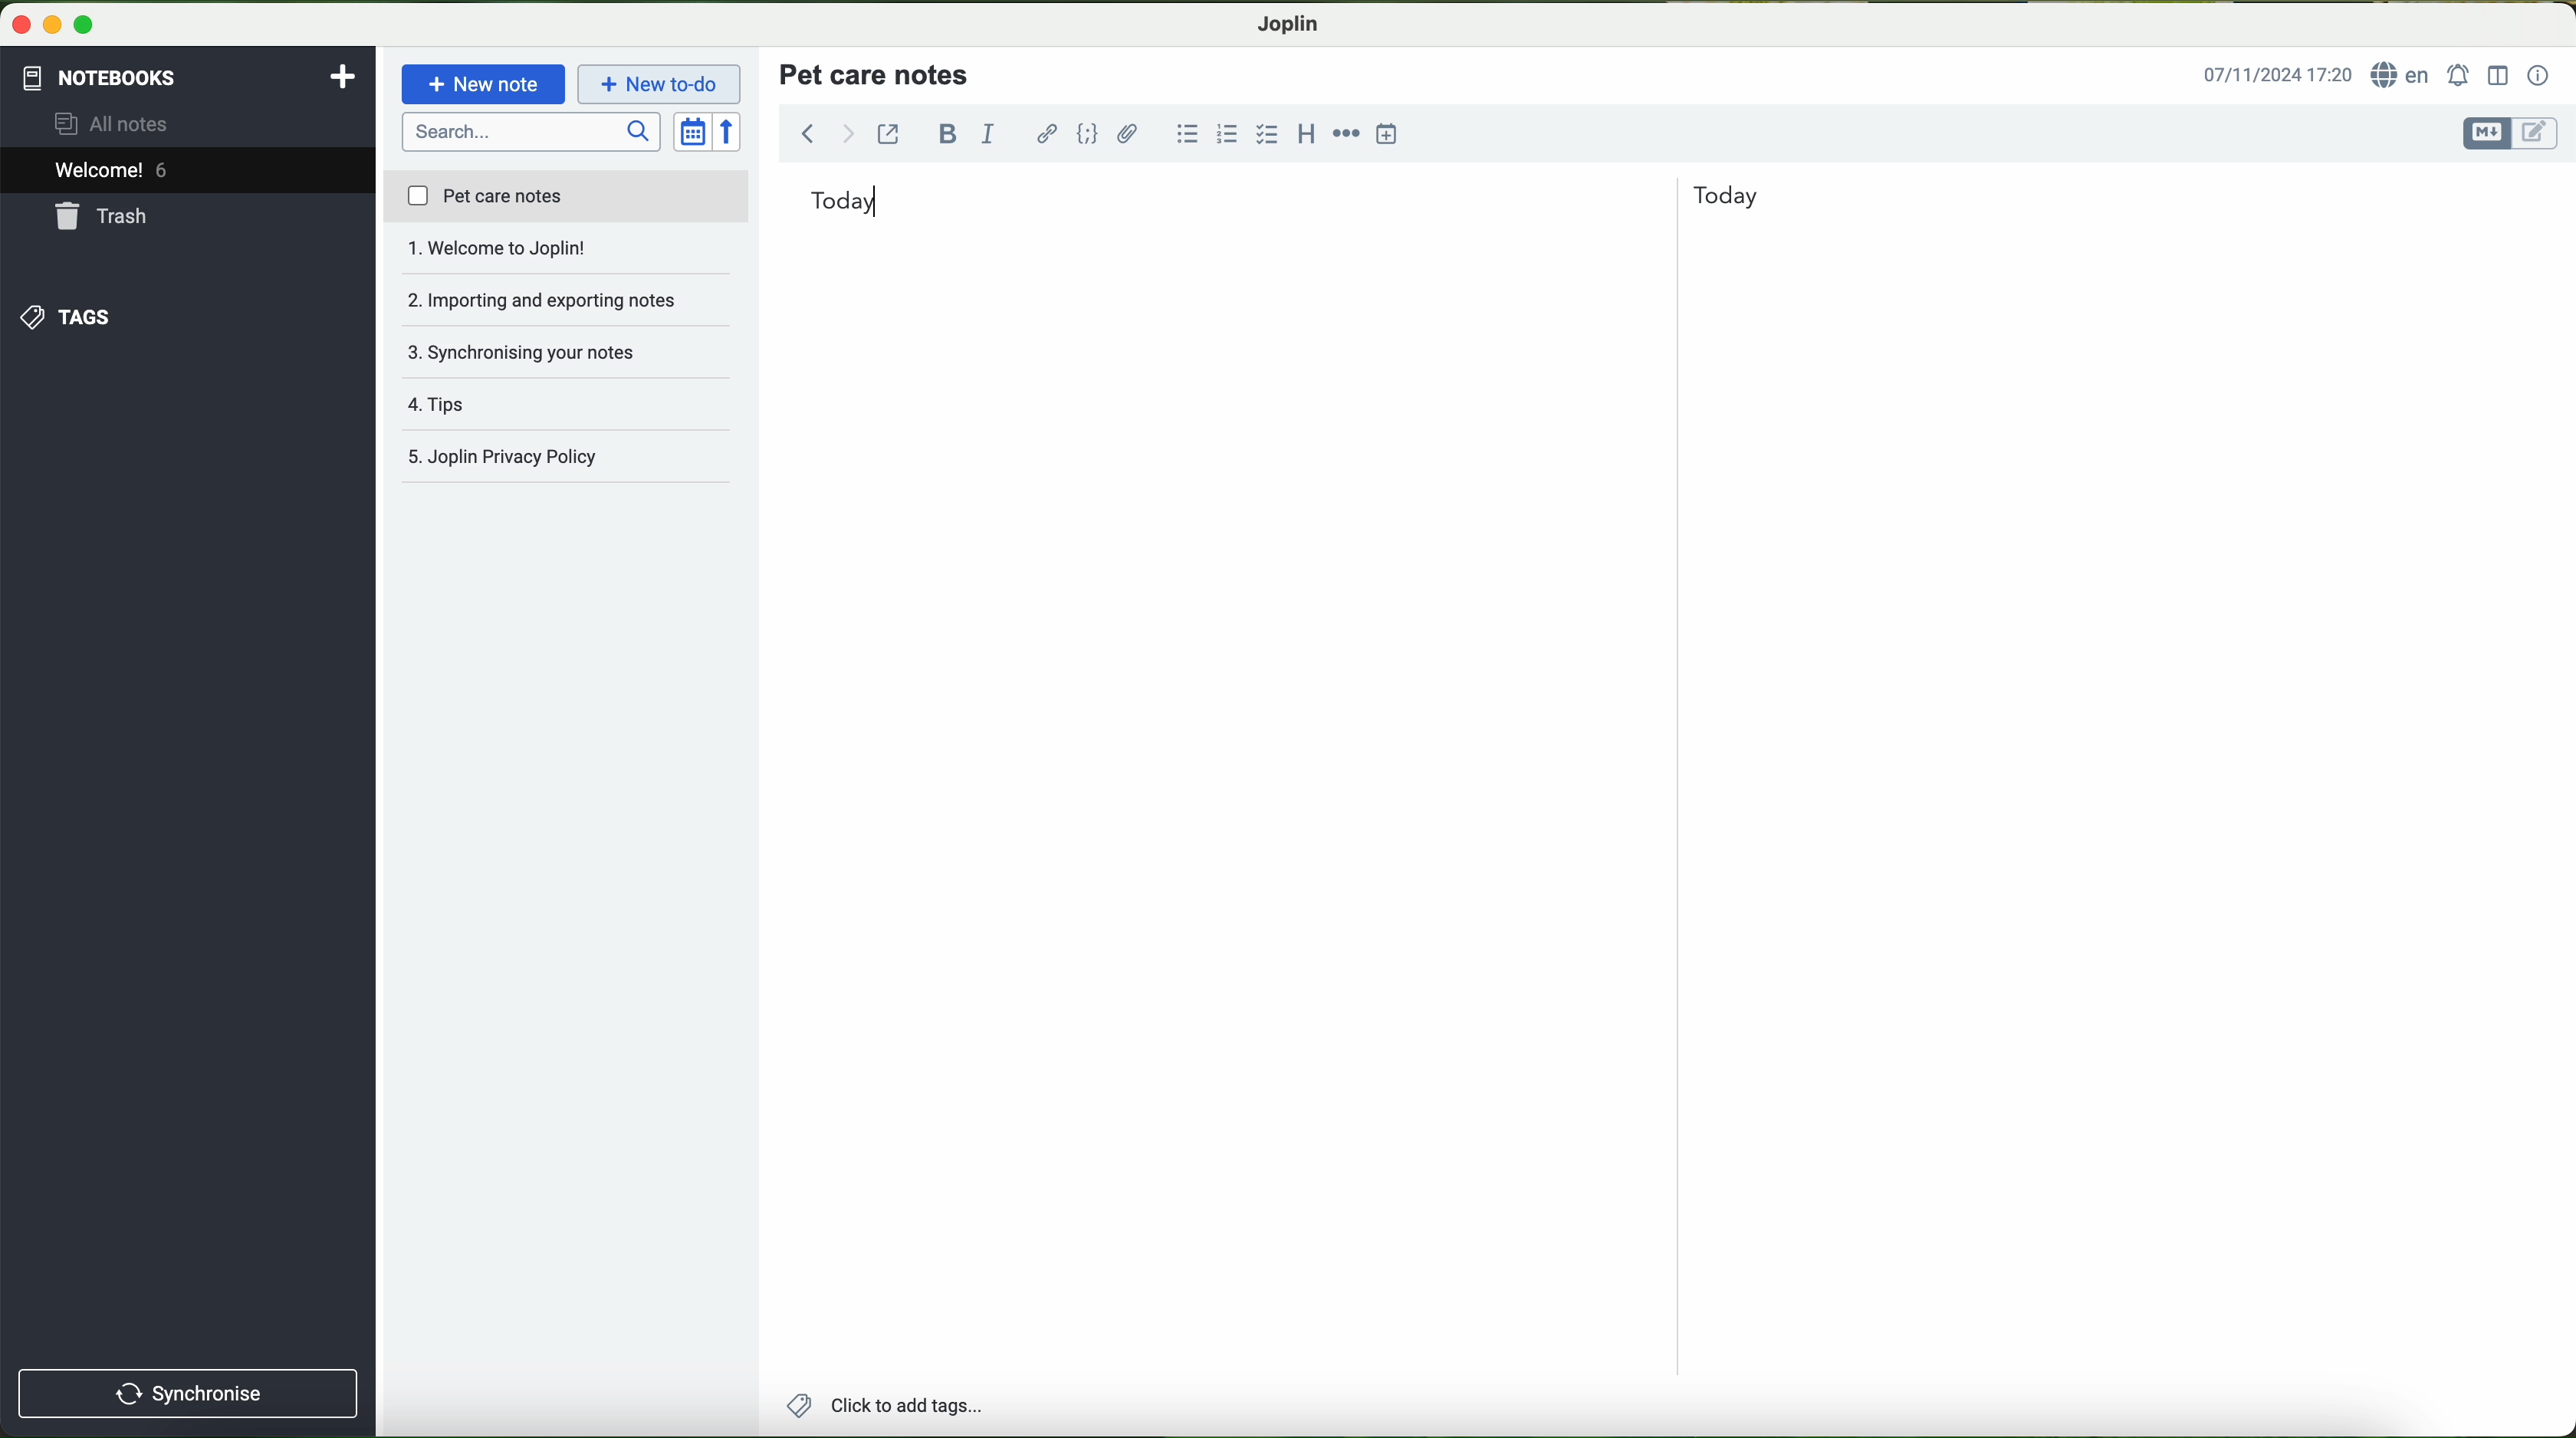 Image resolution: width=2576 pixels, height=1438 pixels. What do you see at coordinates (1308, 133) in the screenshot?
I see `heading` at bounding box center [1308, 133].